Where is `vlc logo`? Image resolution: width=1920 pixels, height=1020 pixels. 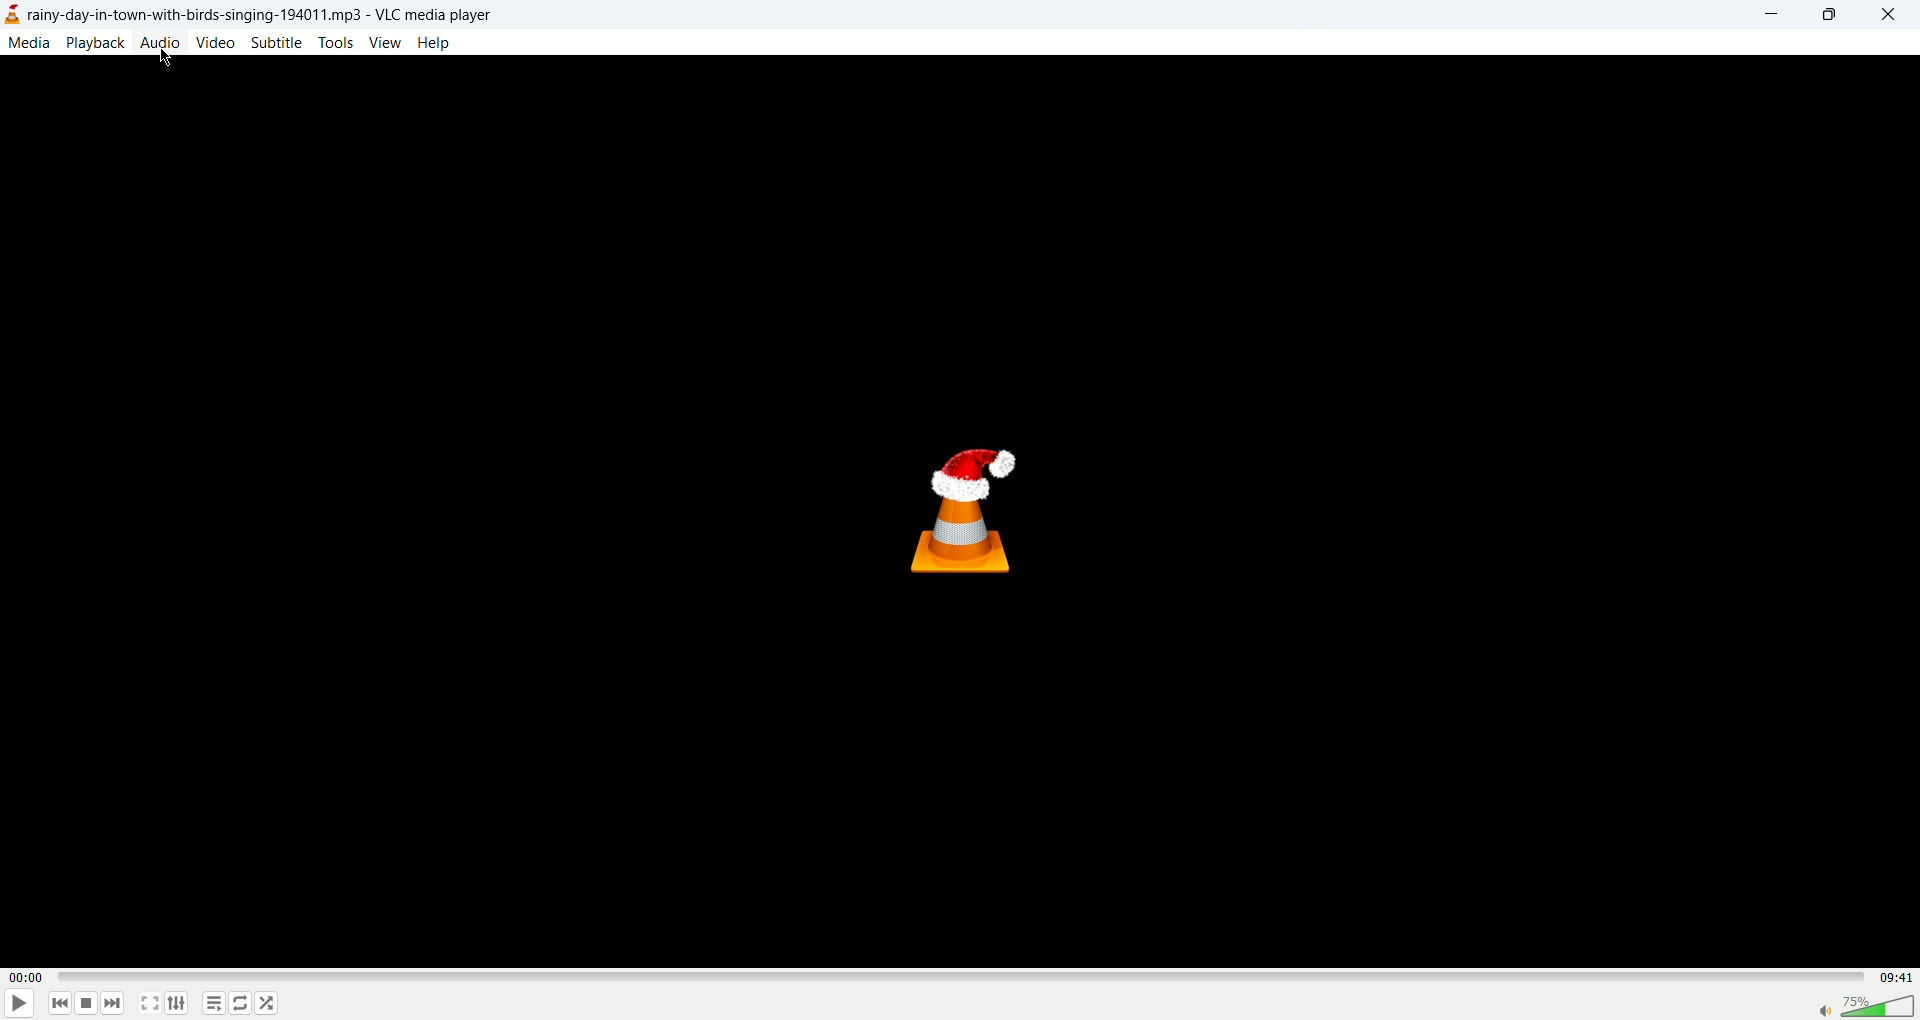
vlc logo is located at coordinates (972, 517).